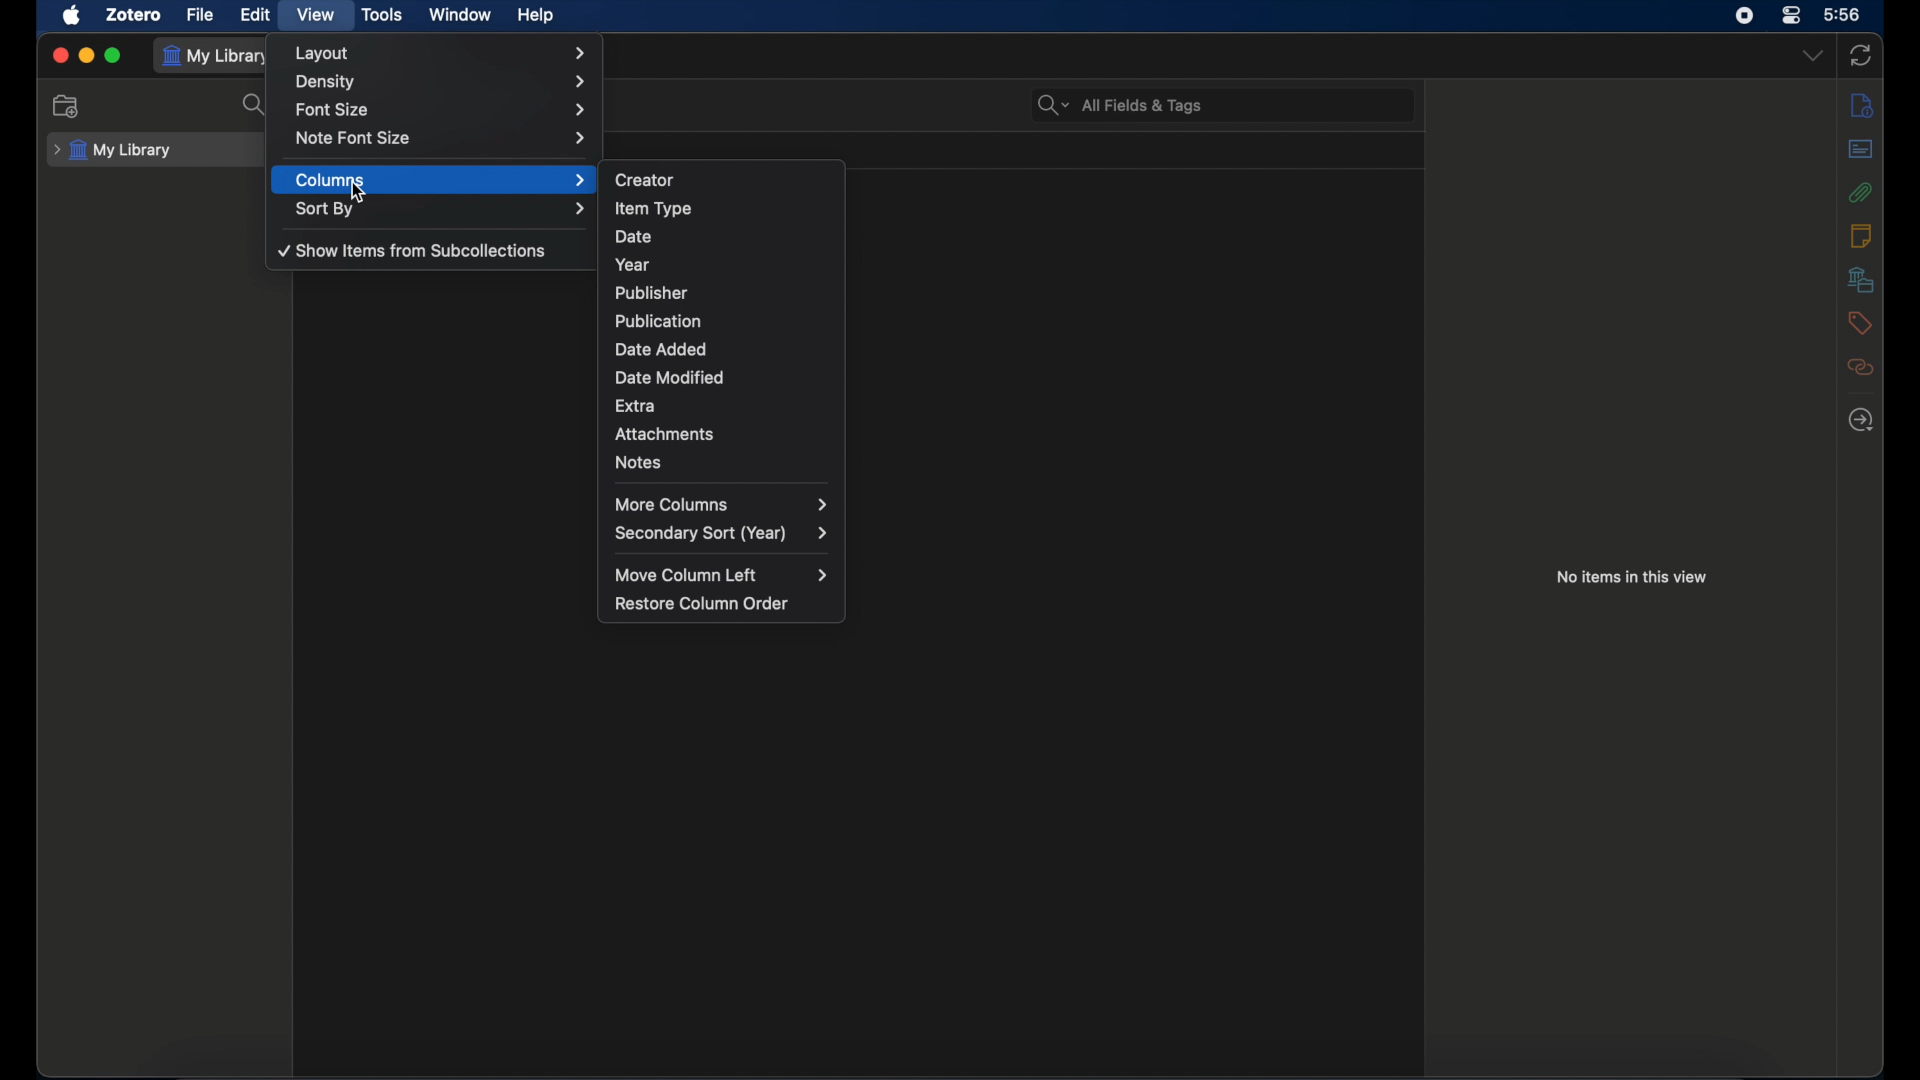  What do you see at coordinates (444, 53) in the screenshot?
I see `layout` at bounding box center [444, 53].